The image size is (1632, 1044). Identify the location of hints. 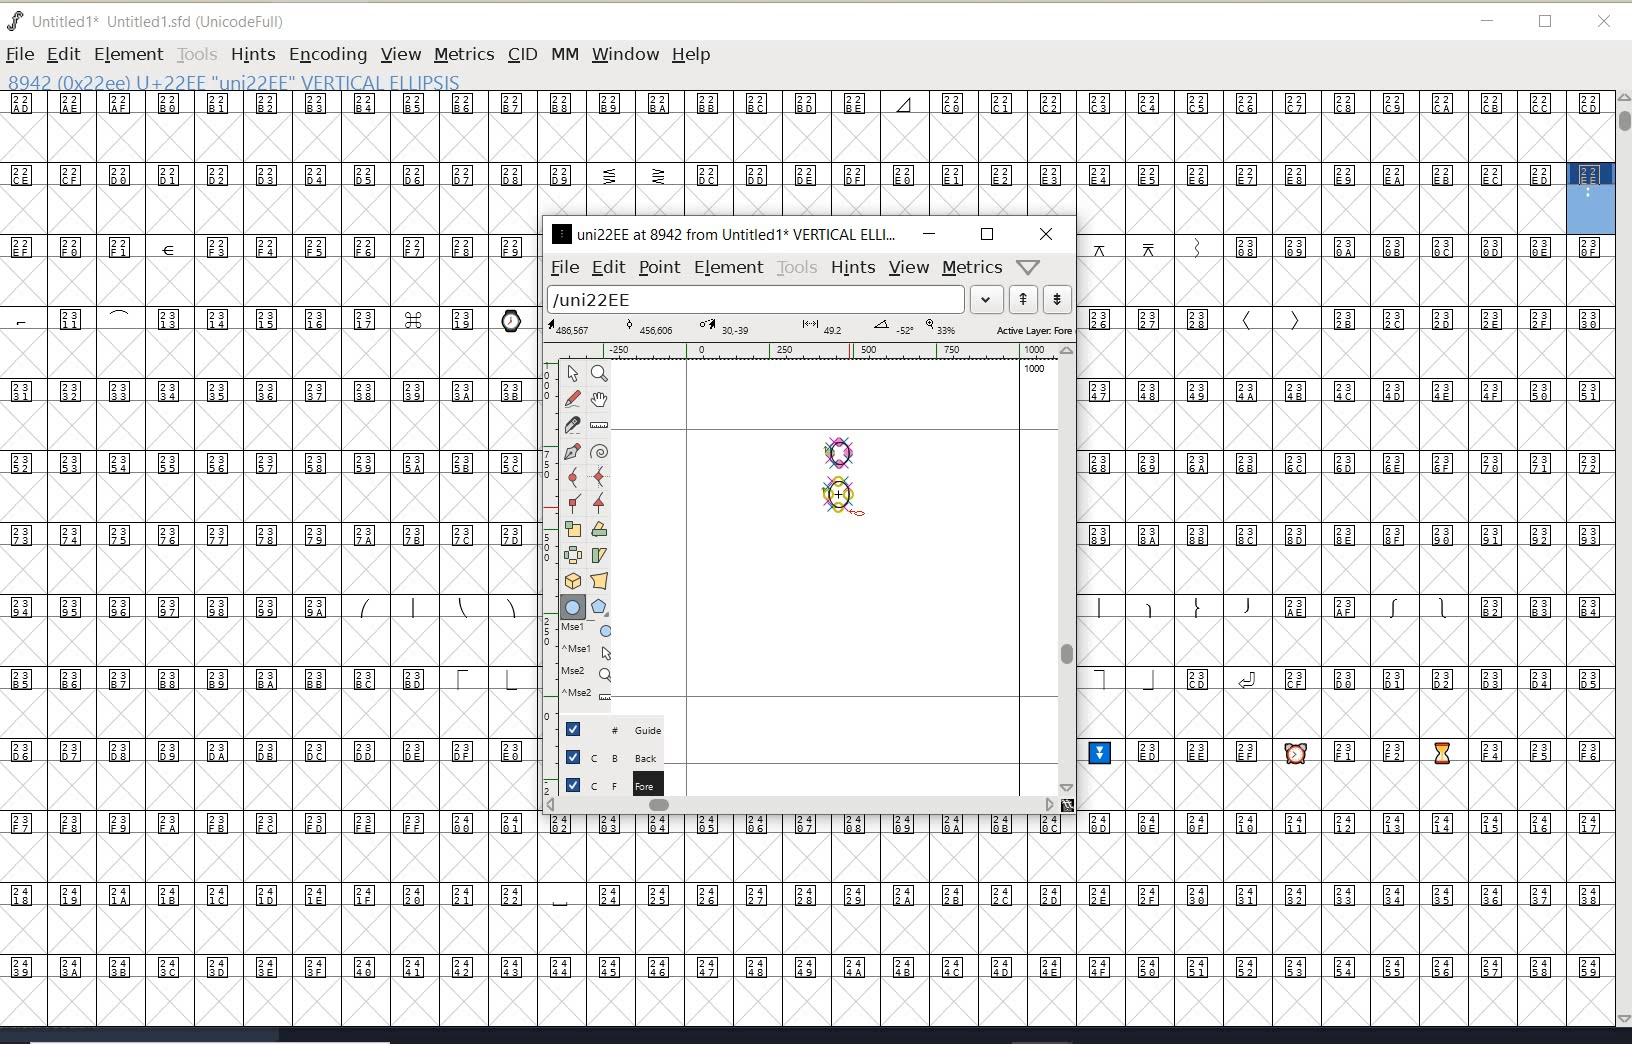
(852, 268).